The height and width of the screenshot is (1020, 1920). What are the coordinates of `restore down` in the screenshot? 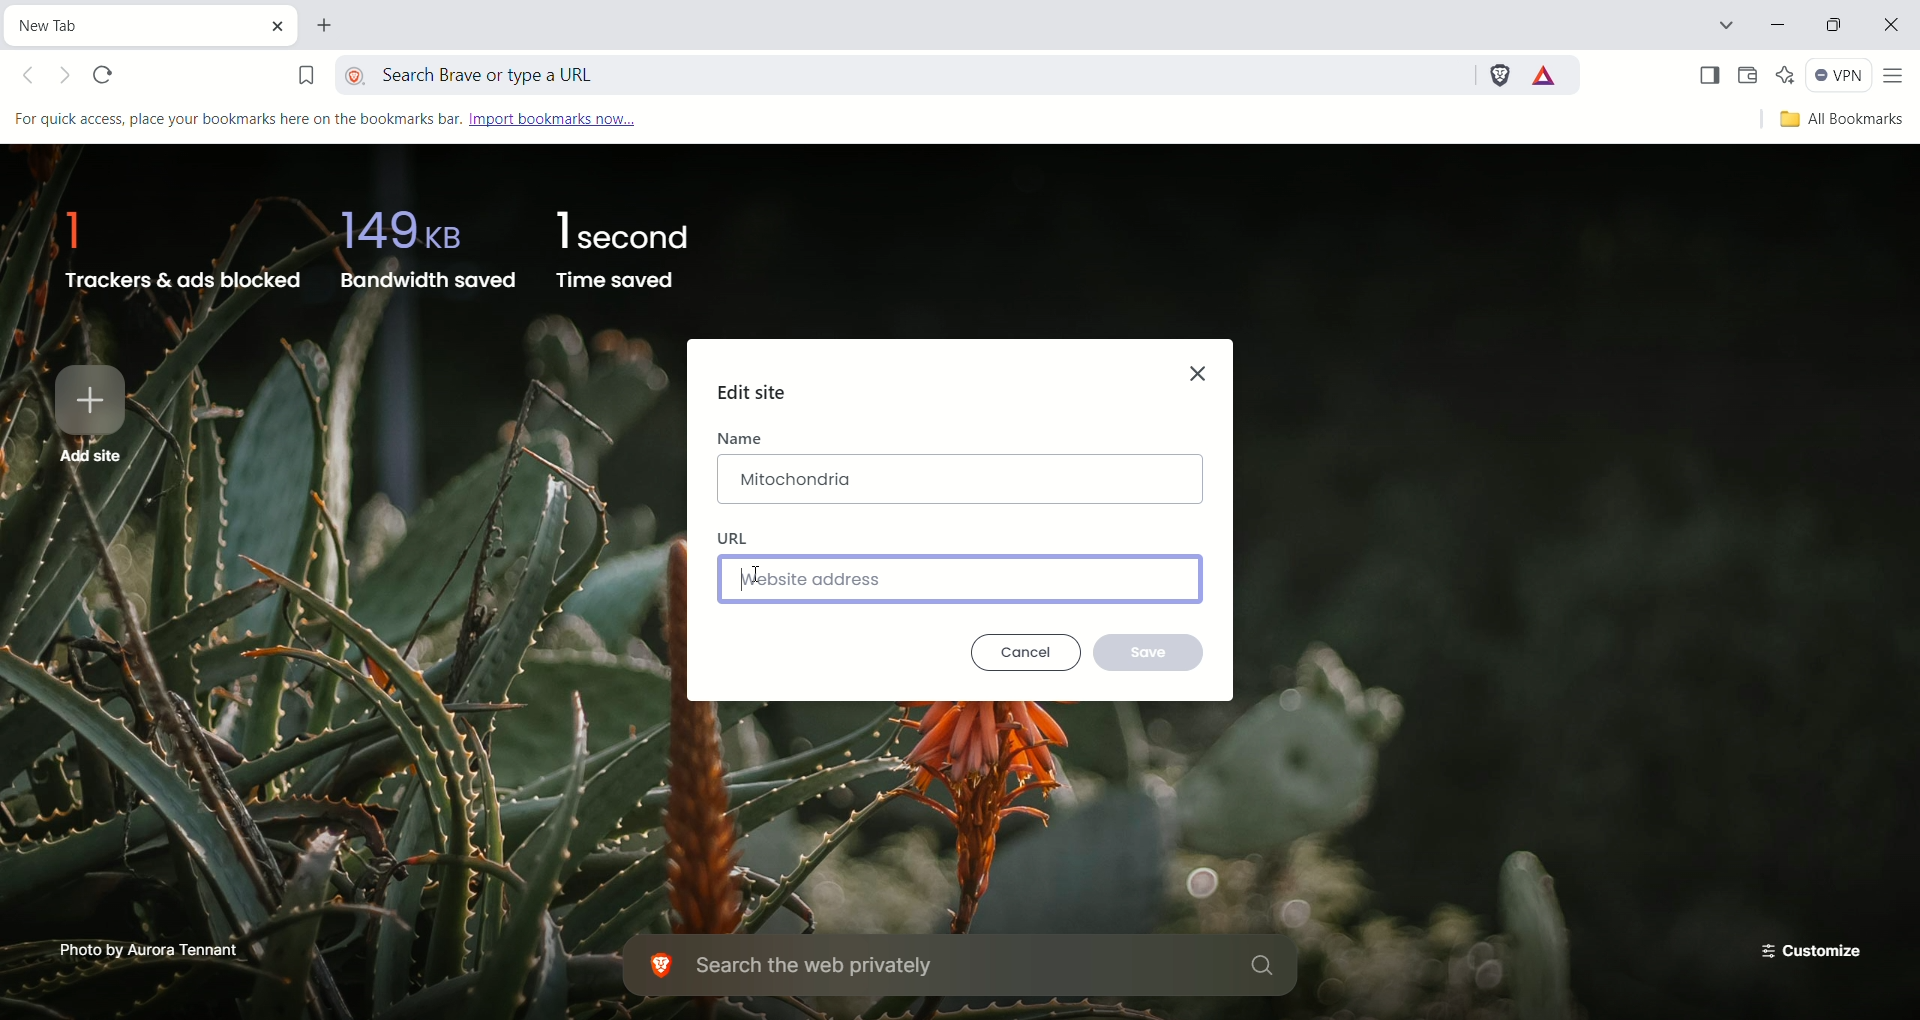 It's located at (1837, 28).